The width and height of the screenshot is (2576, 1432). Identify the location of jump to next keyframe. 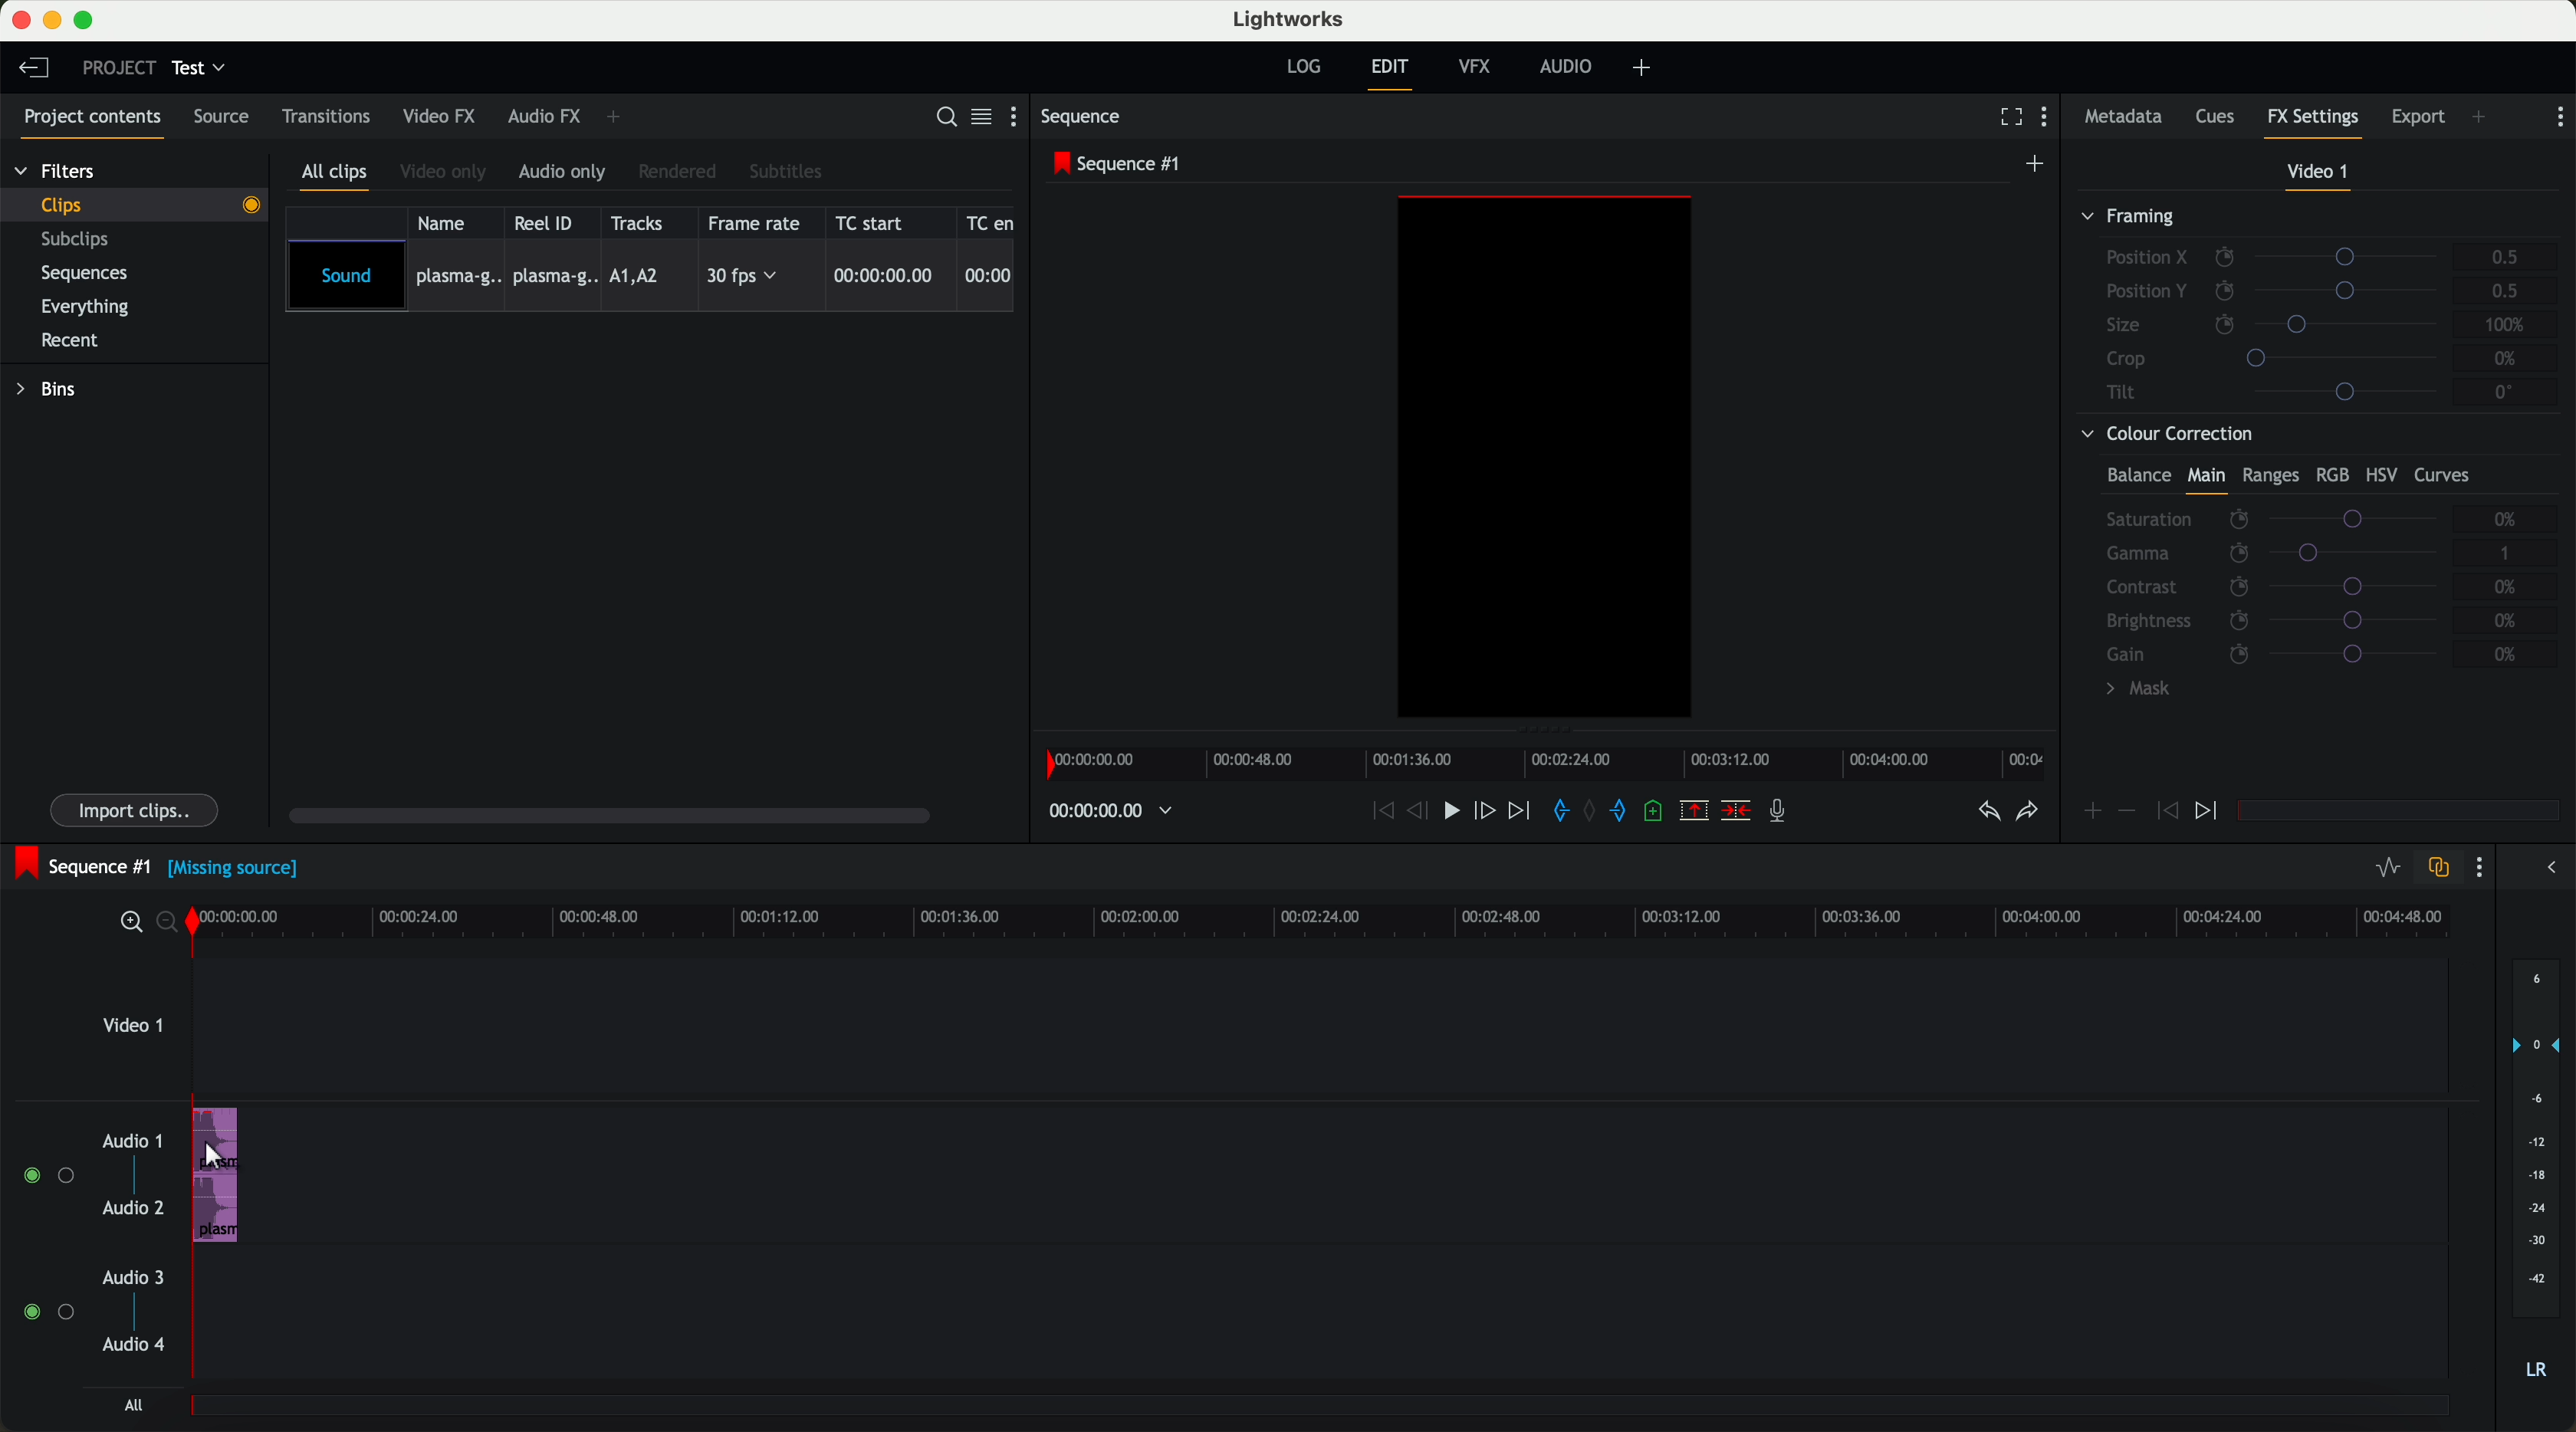
(2209, 812).